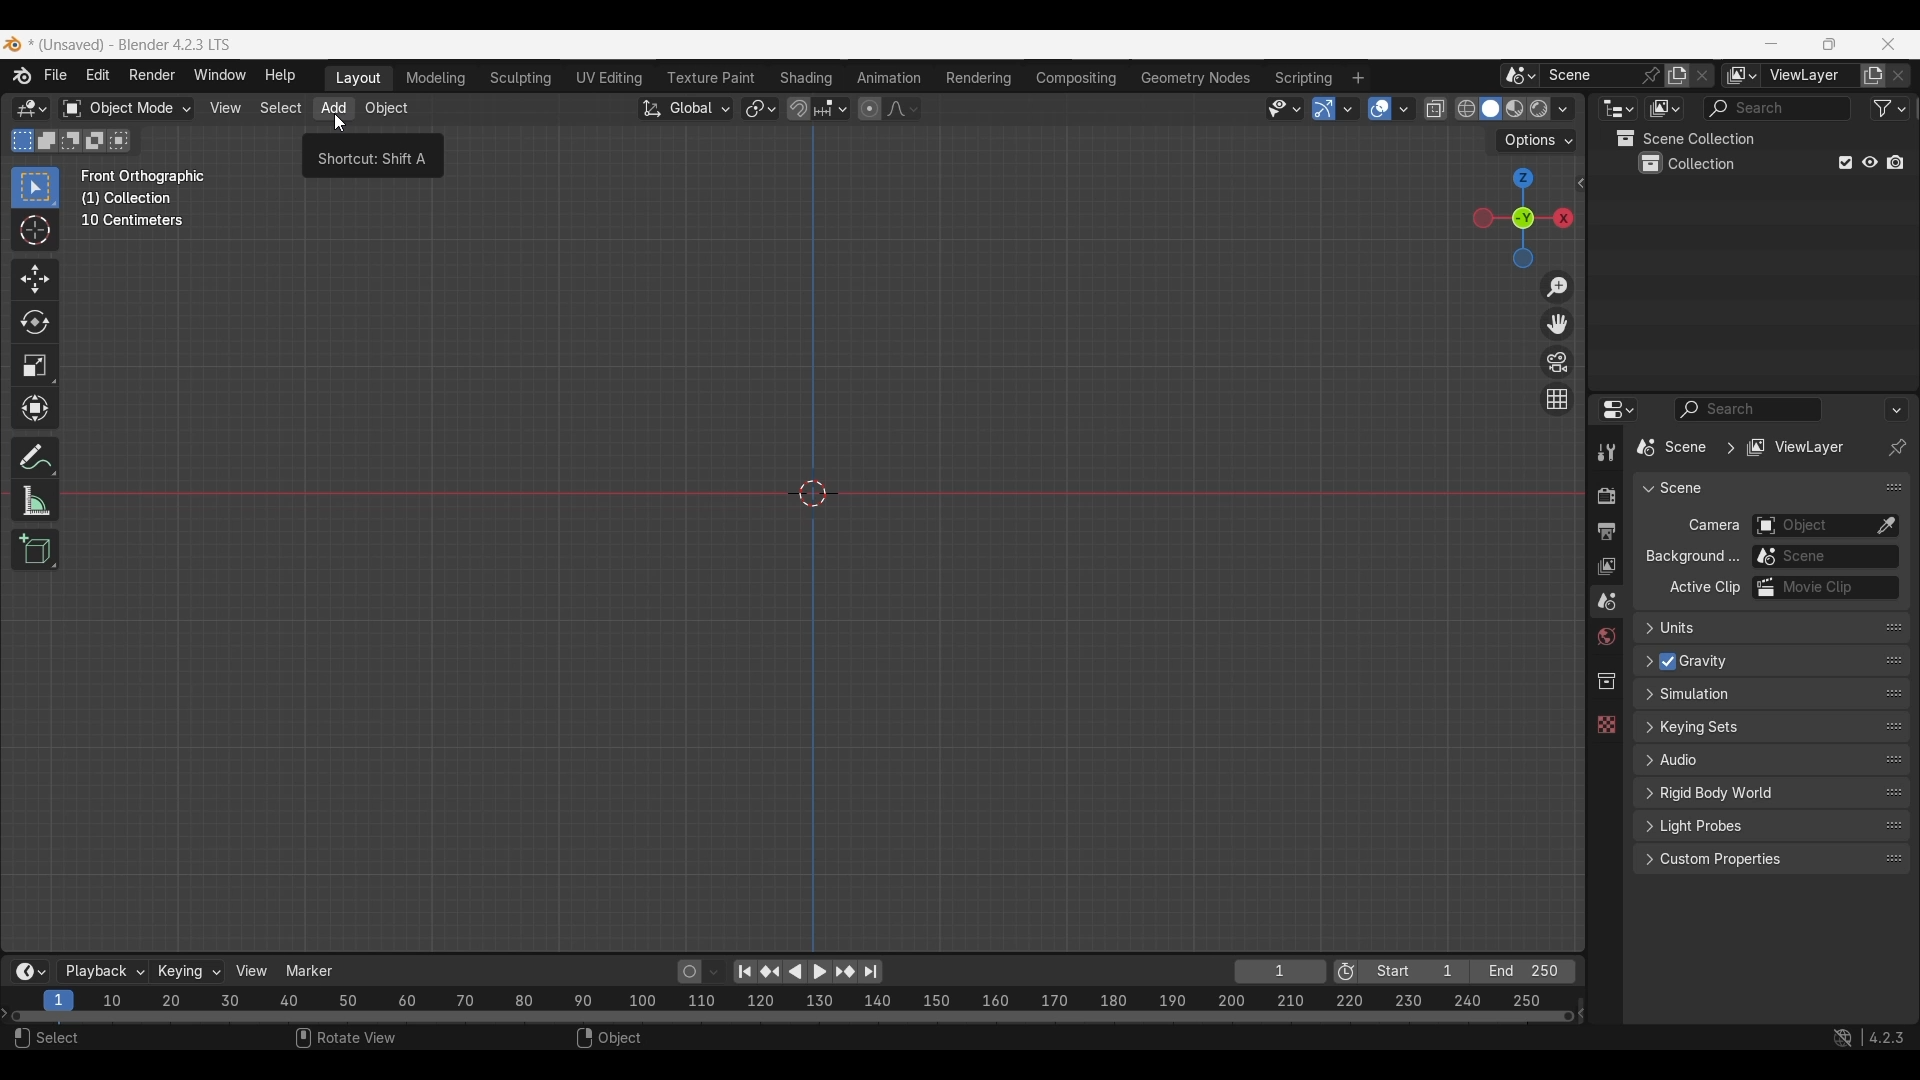  I want to click on Snap during transform, so click(799, 108).